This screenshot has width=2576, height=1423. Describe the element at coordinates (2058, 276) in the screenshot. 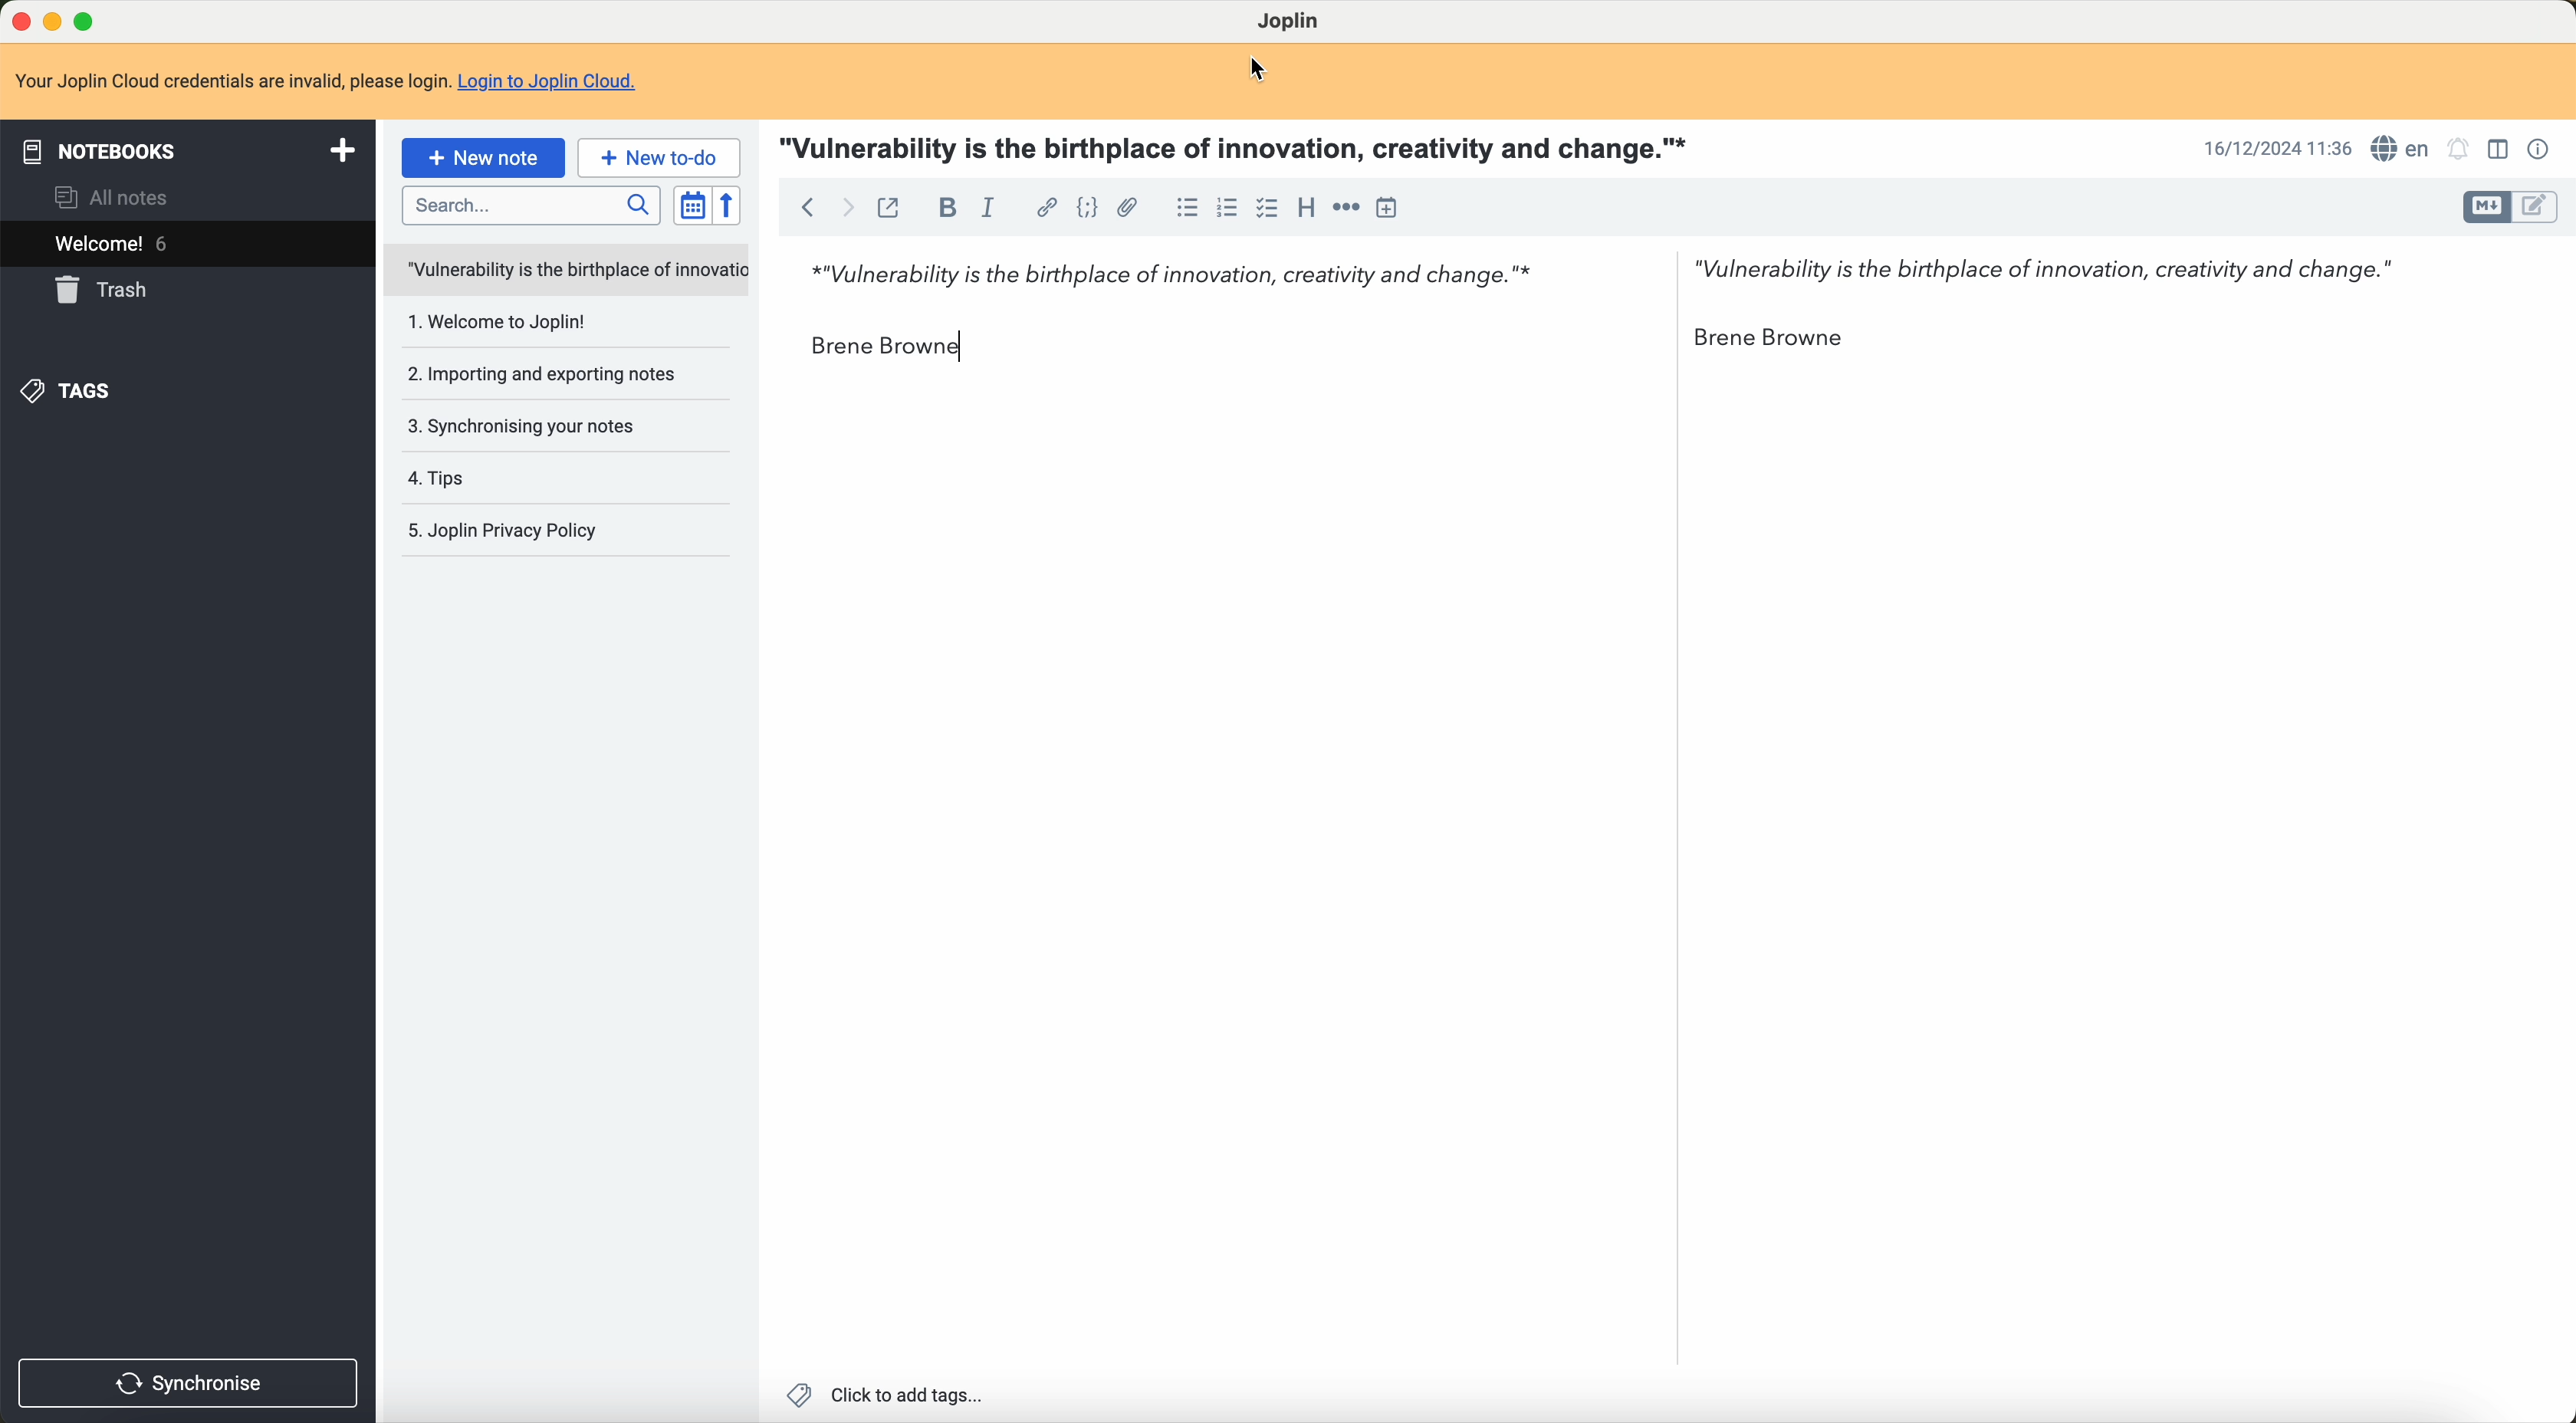

I see `"Vulnerability is the birthplace of innovation, creativity and change."` at that location.